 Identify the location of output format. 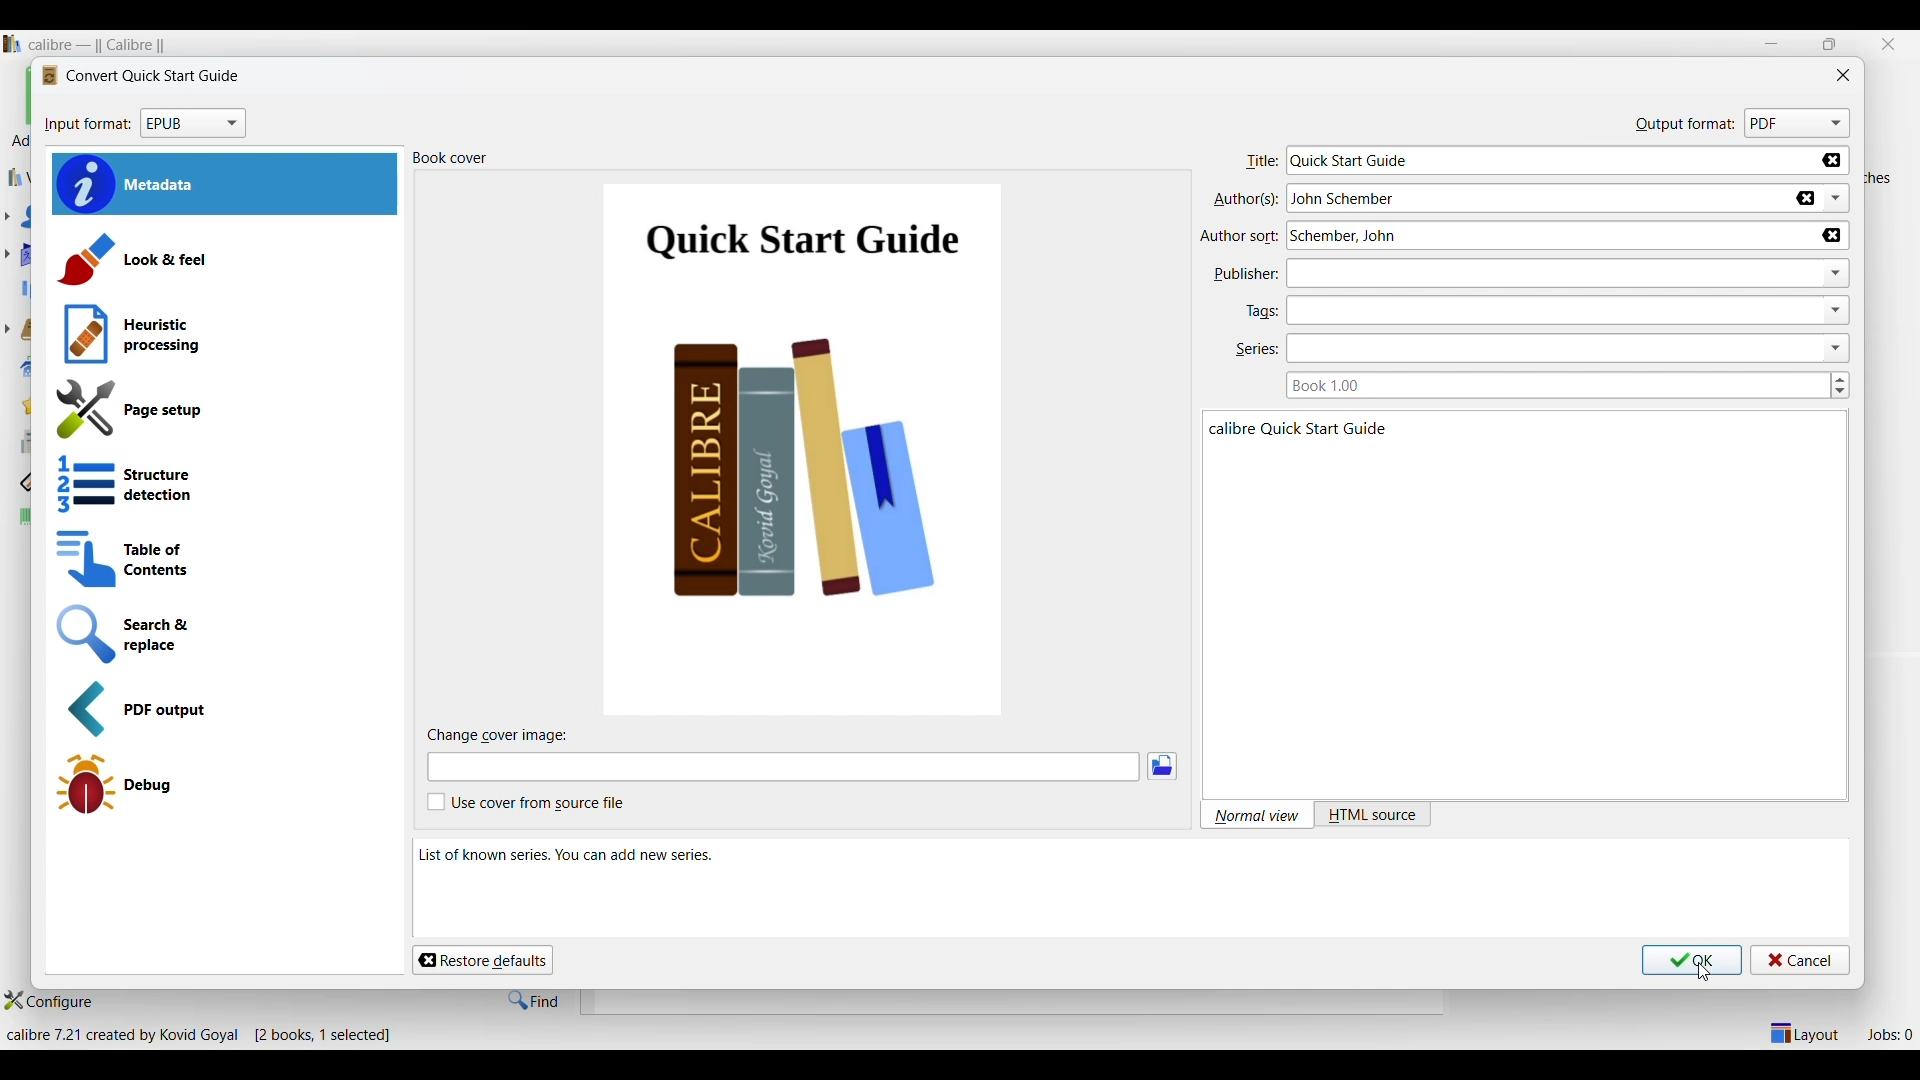
(1685, 127).